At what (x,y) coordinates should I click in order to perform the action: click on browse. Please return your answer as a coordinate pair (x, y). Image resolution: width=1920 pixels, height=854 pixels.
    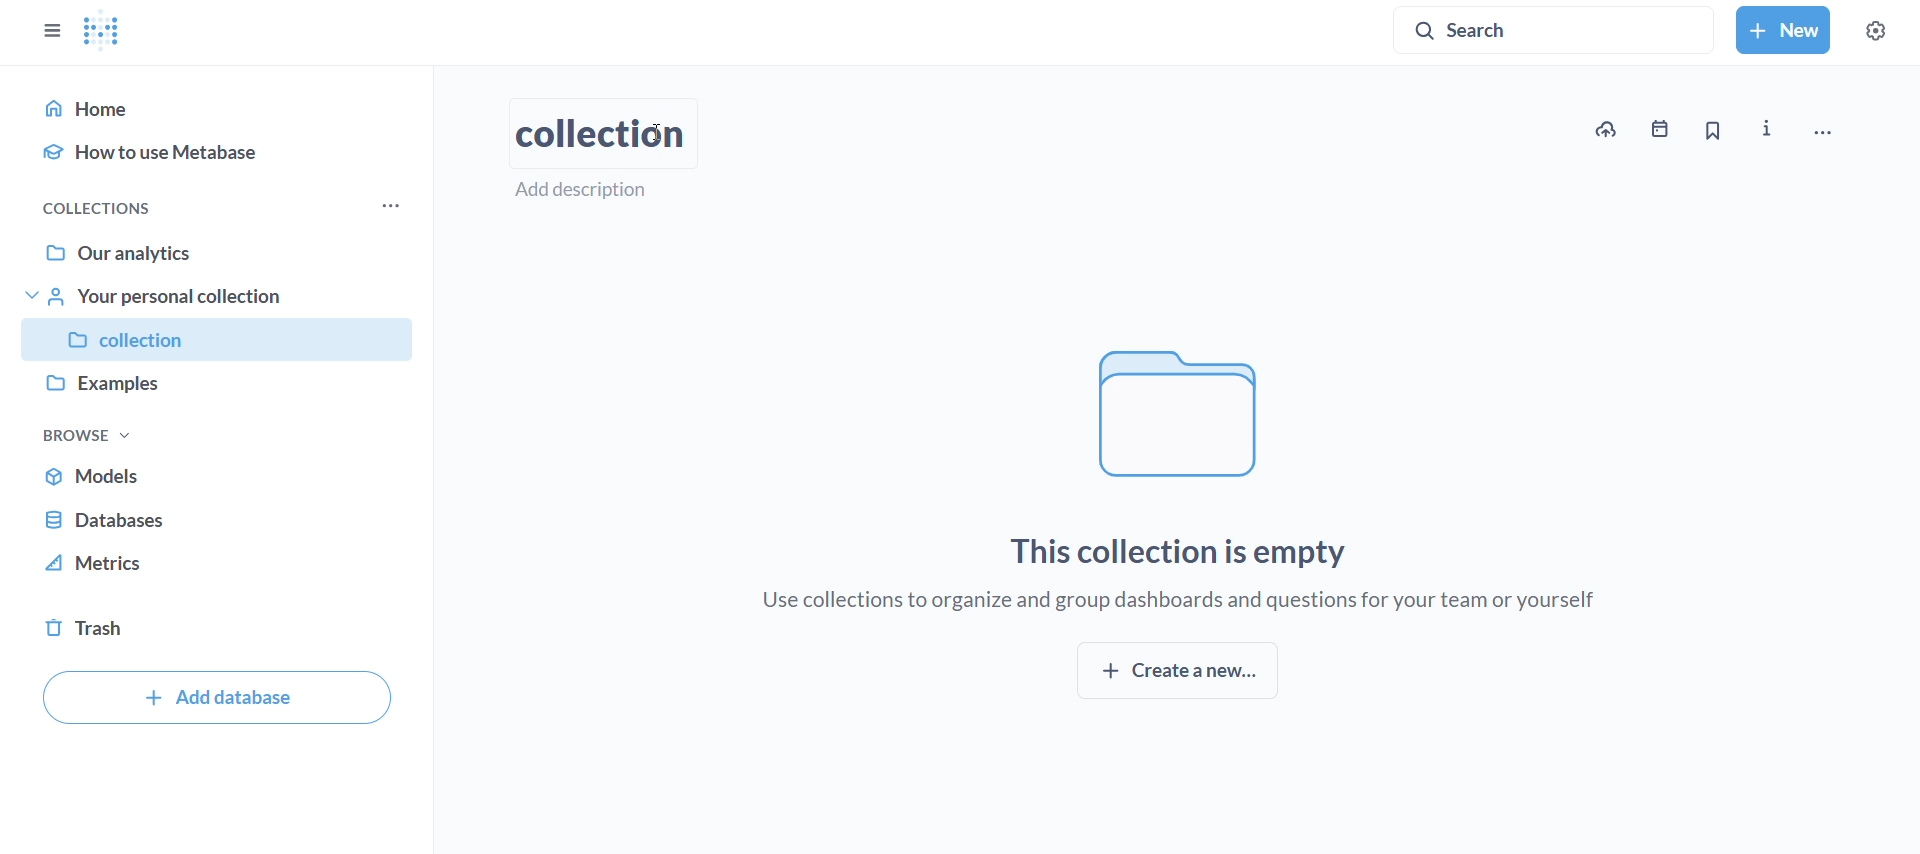
    Looking at the image, I should click on (87, 435).